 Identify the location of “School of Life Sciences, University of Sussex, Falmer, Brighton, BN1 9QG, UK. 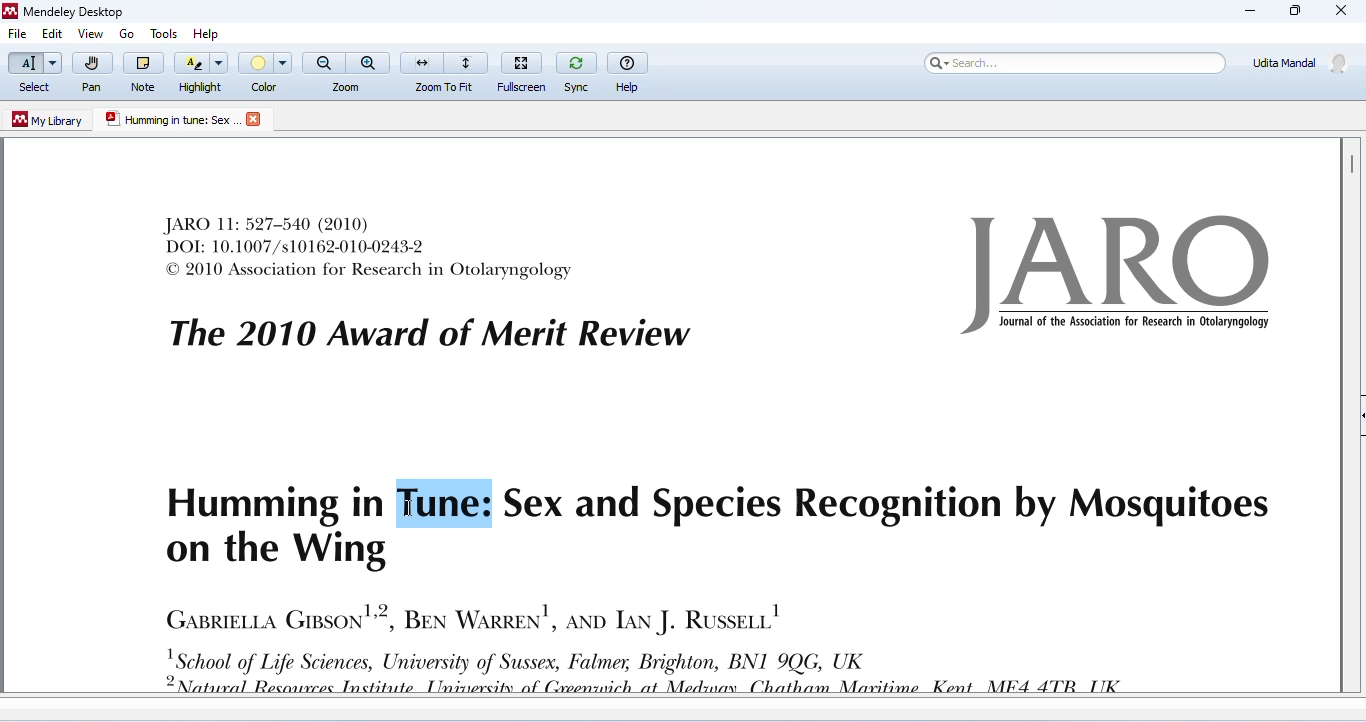
(662, 671).